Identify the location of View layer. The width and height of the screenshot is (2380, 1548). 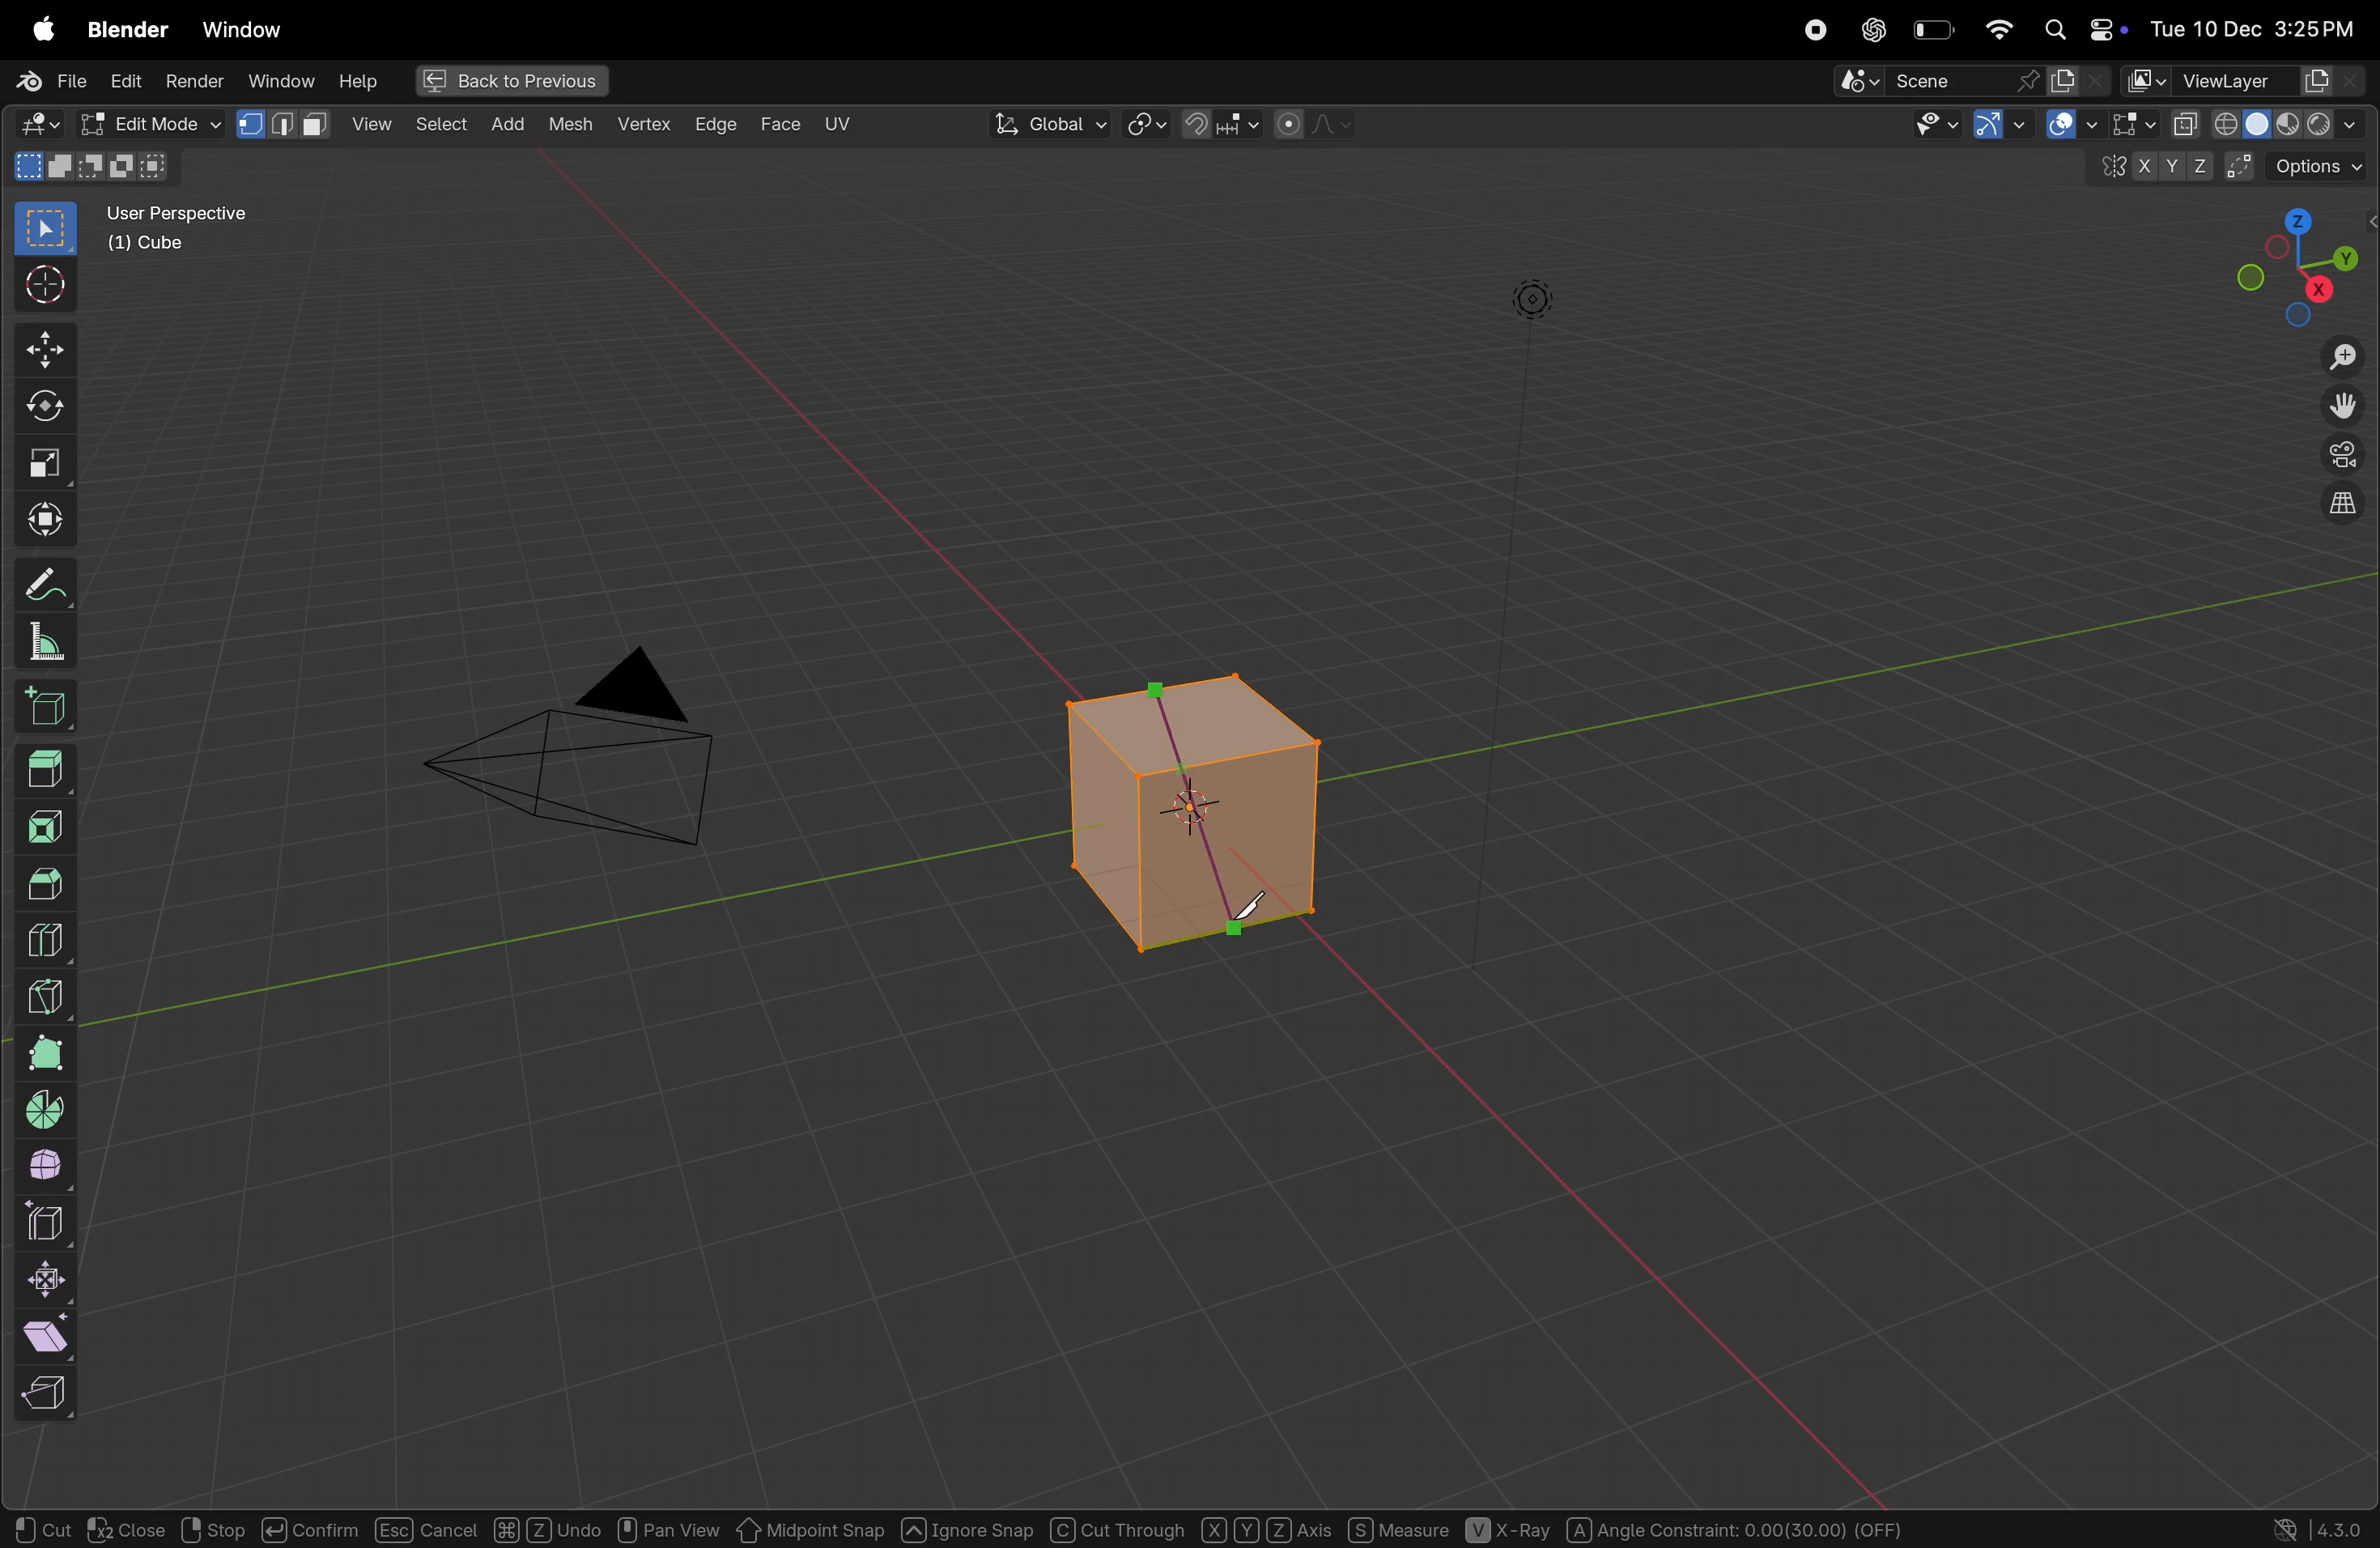
(2244, 79).